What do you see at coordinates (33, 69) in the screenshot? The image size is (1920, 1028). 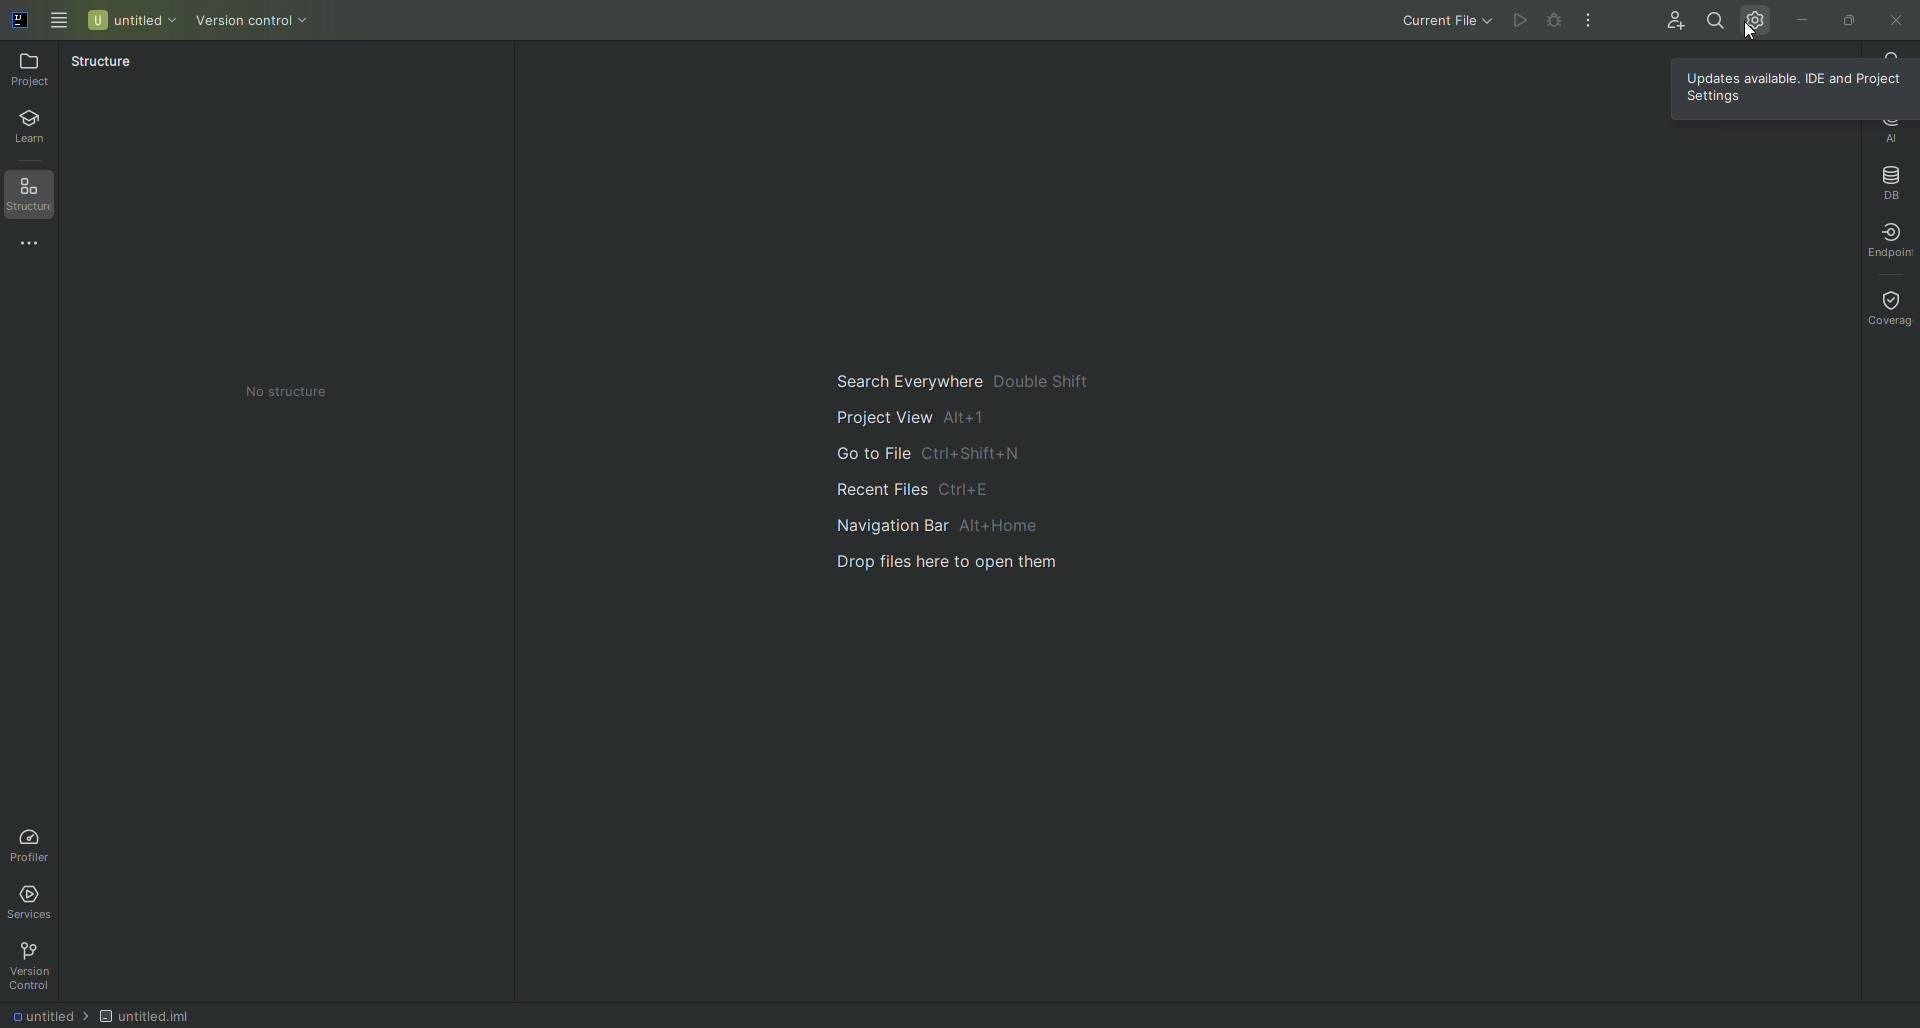 I see `Project` at bounding box center [33, 69].